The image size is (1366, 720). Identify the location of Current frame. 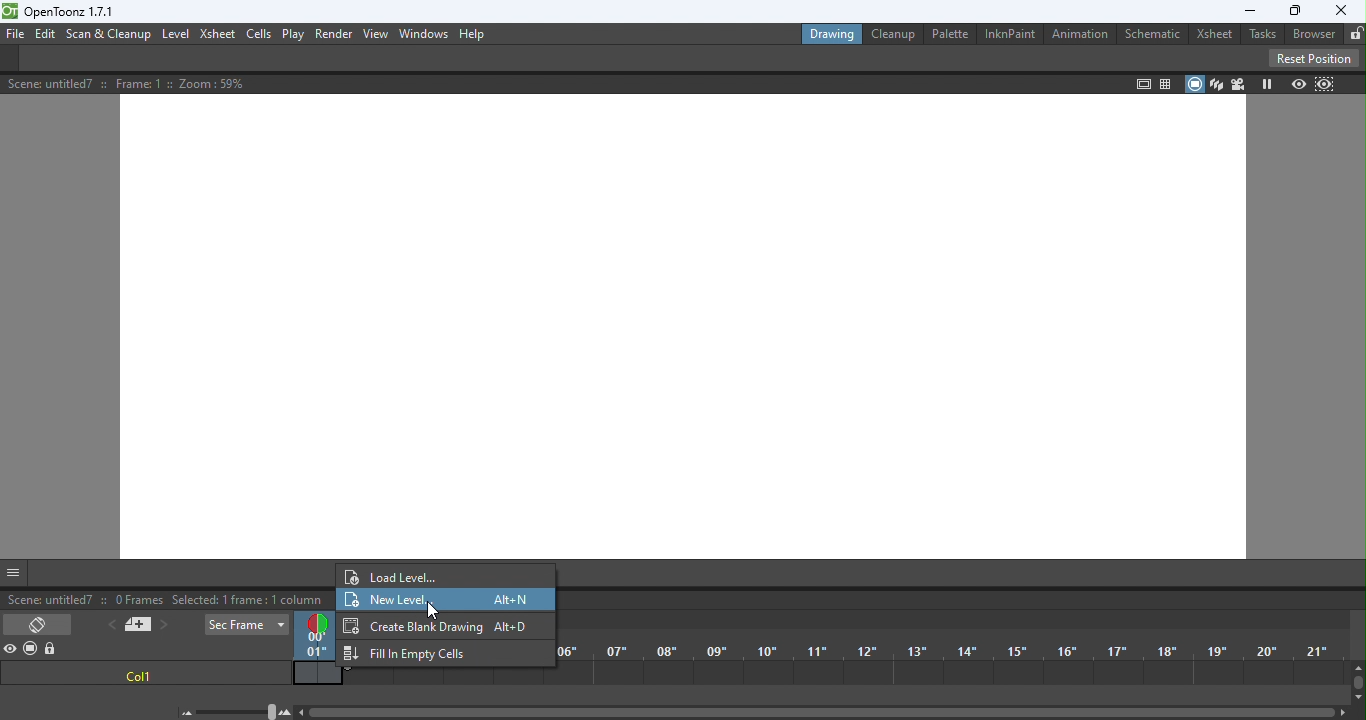
(313, 647).